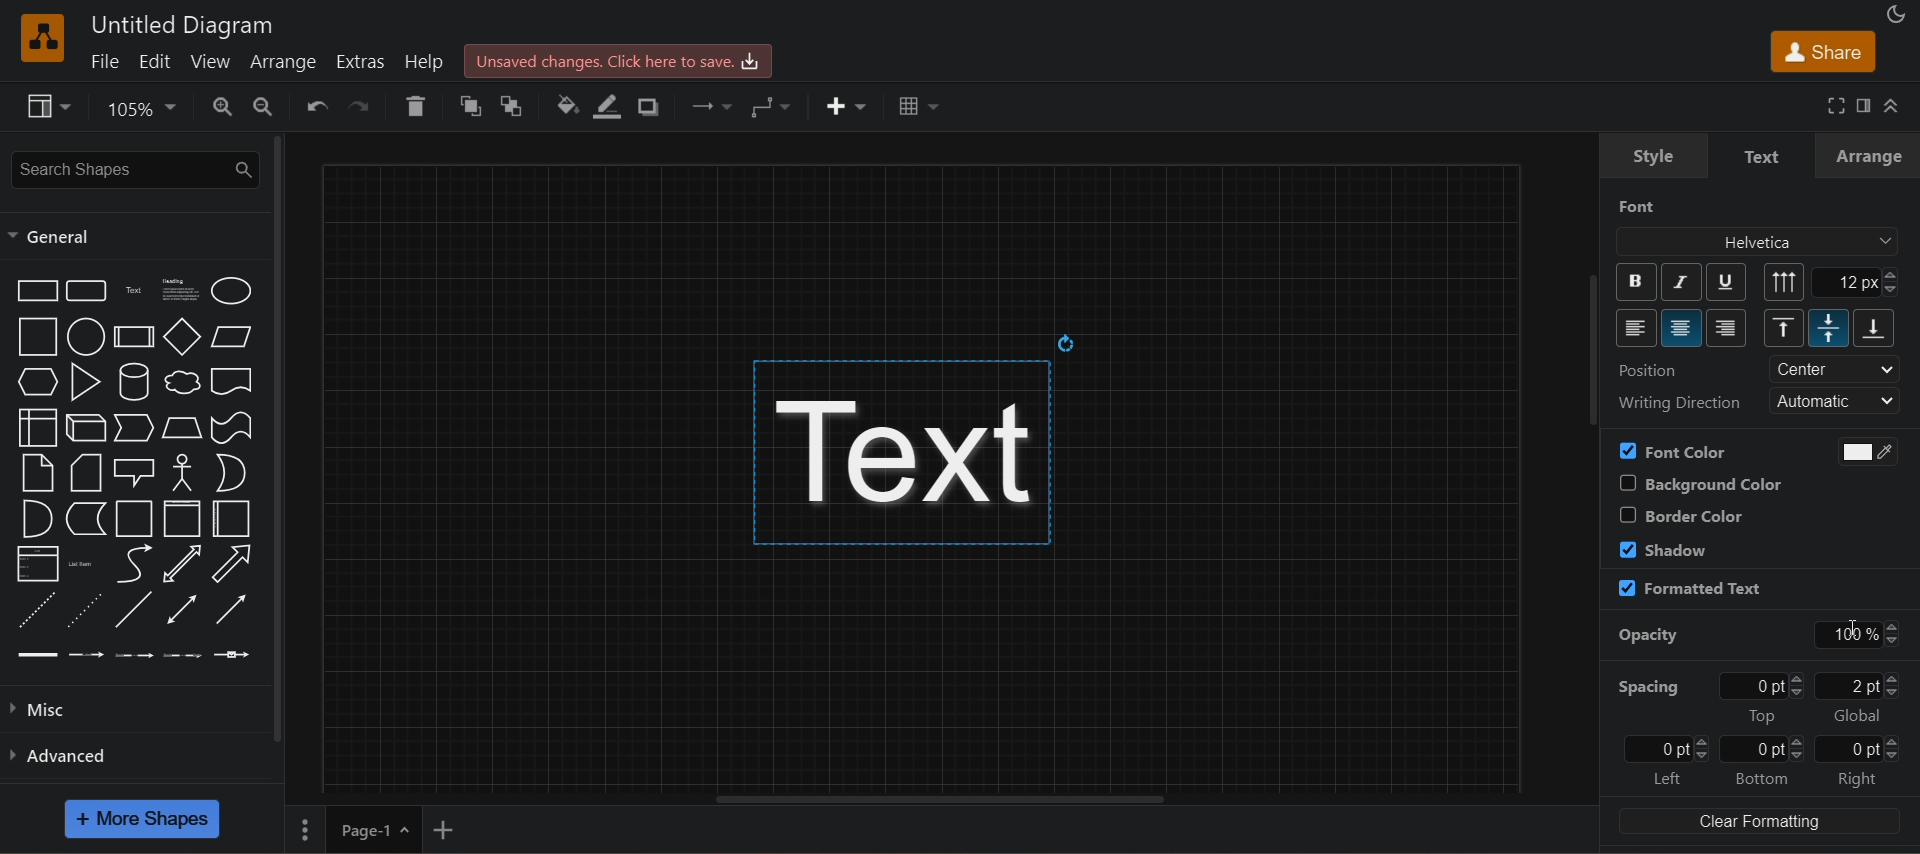 The height and width of the screenshot is (854, 1920). Describe the element at coordinates (1833, 104) in the screenshot. I see `fullscreen` at that location.